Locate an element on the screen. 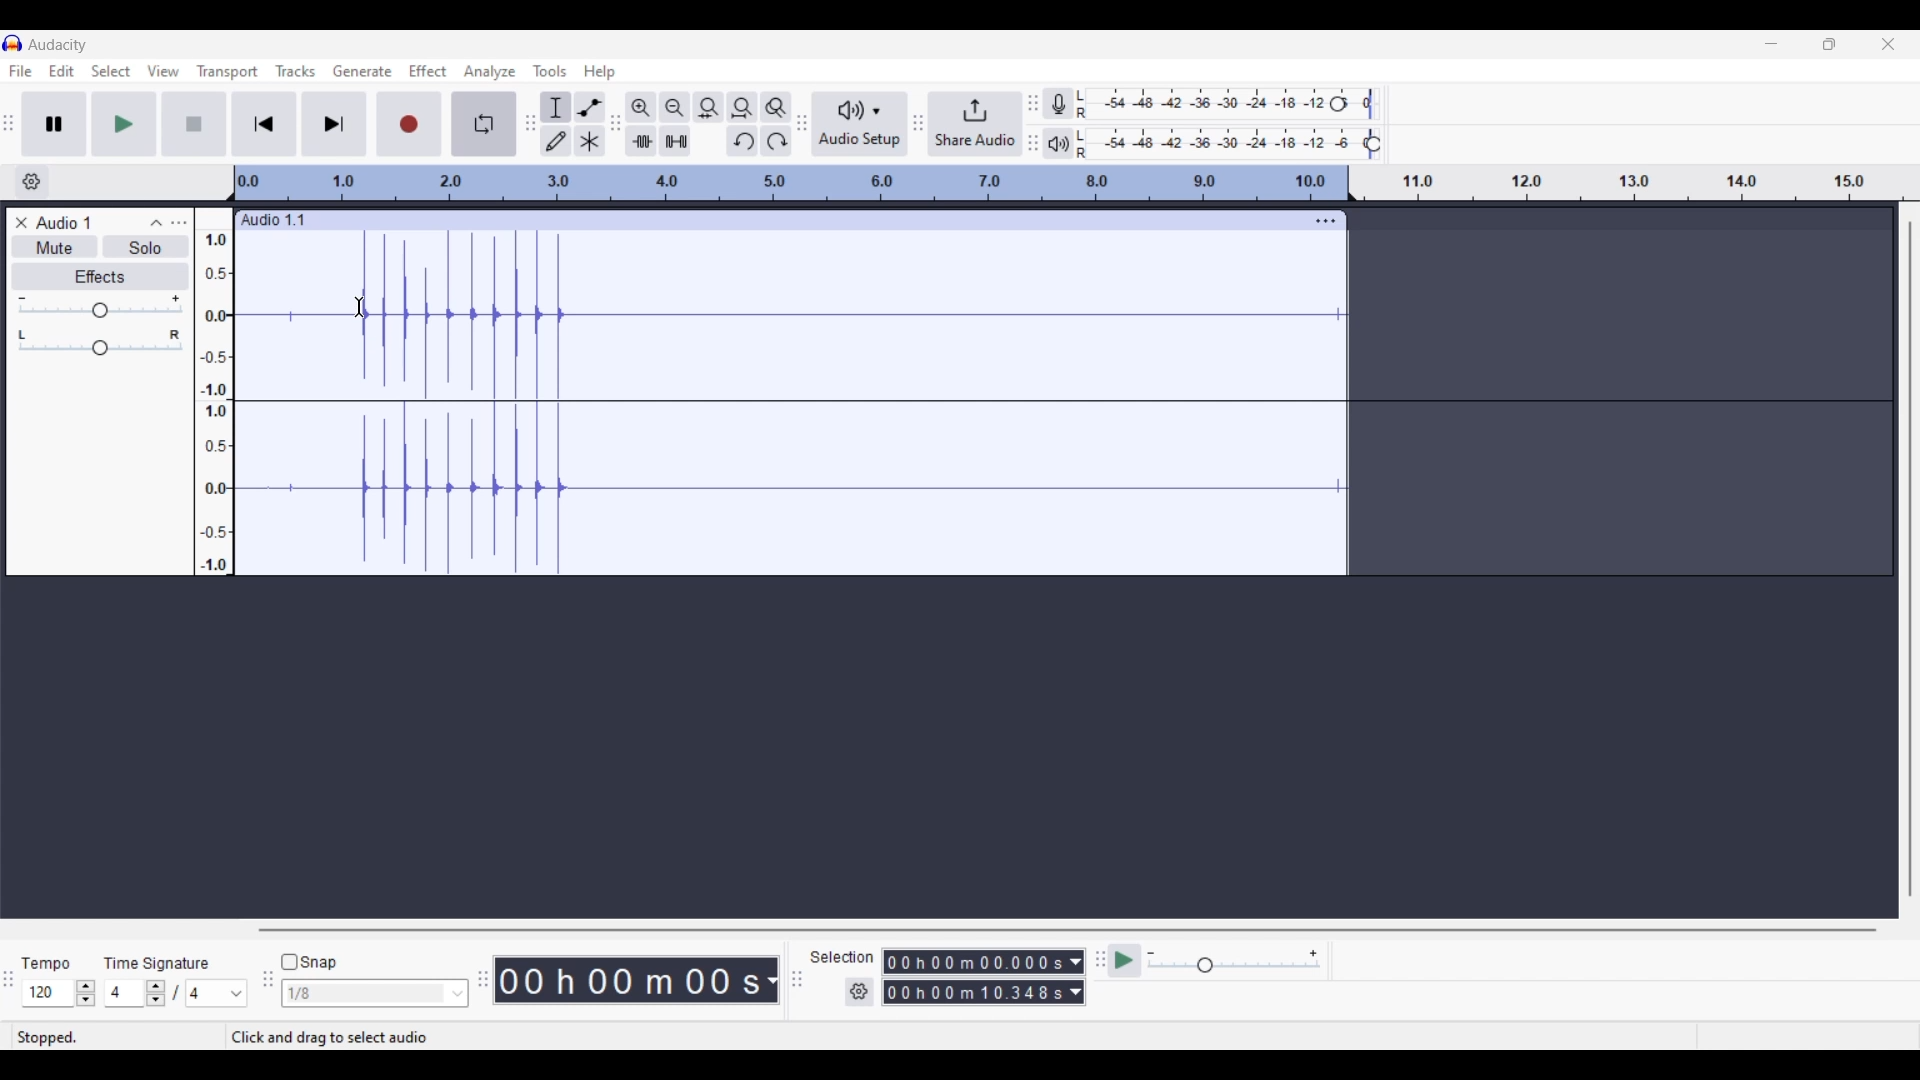 The width and height of the screenshot is (1920, 1080). Recording level header is located at coordinates (1338, 104).